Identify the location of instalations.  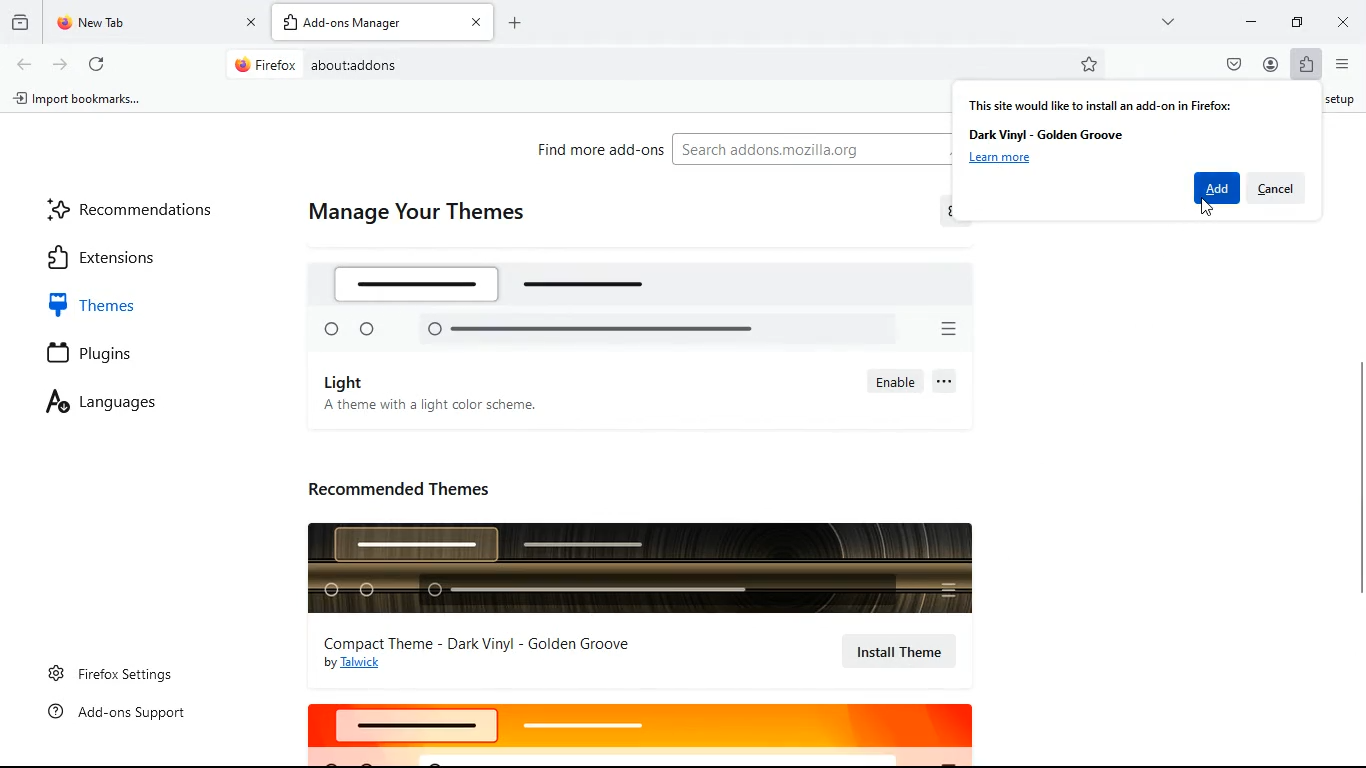
(1306, 66).